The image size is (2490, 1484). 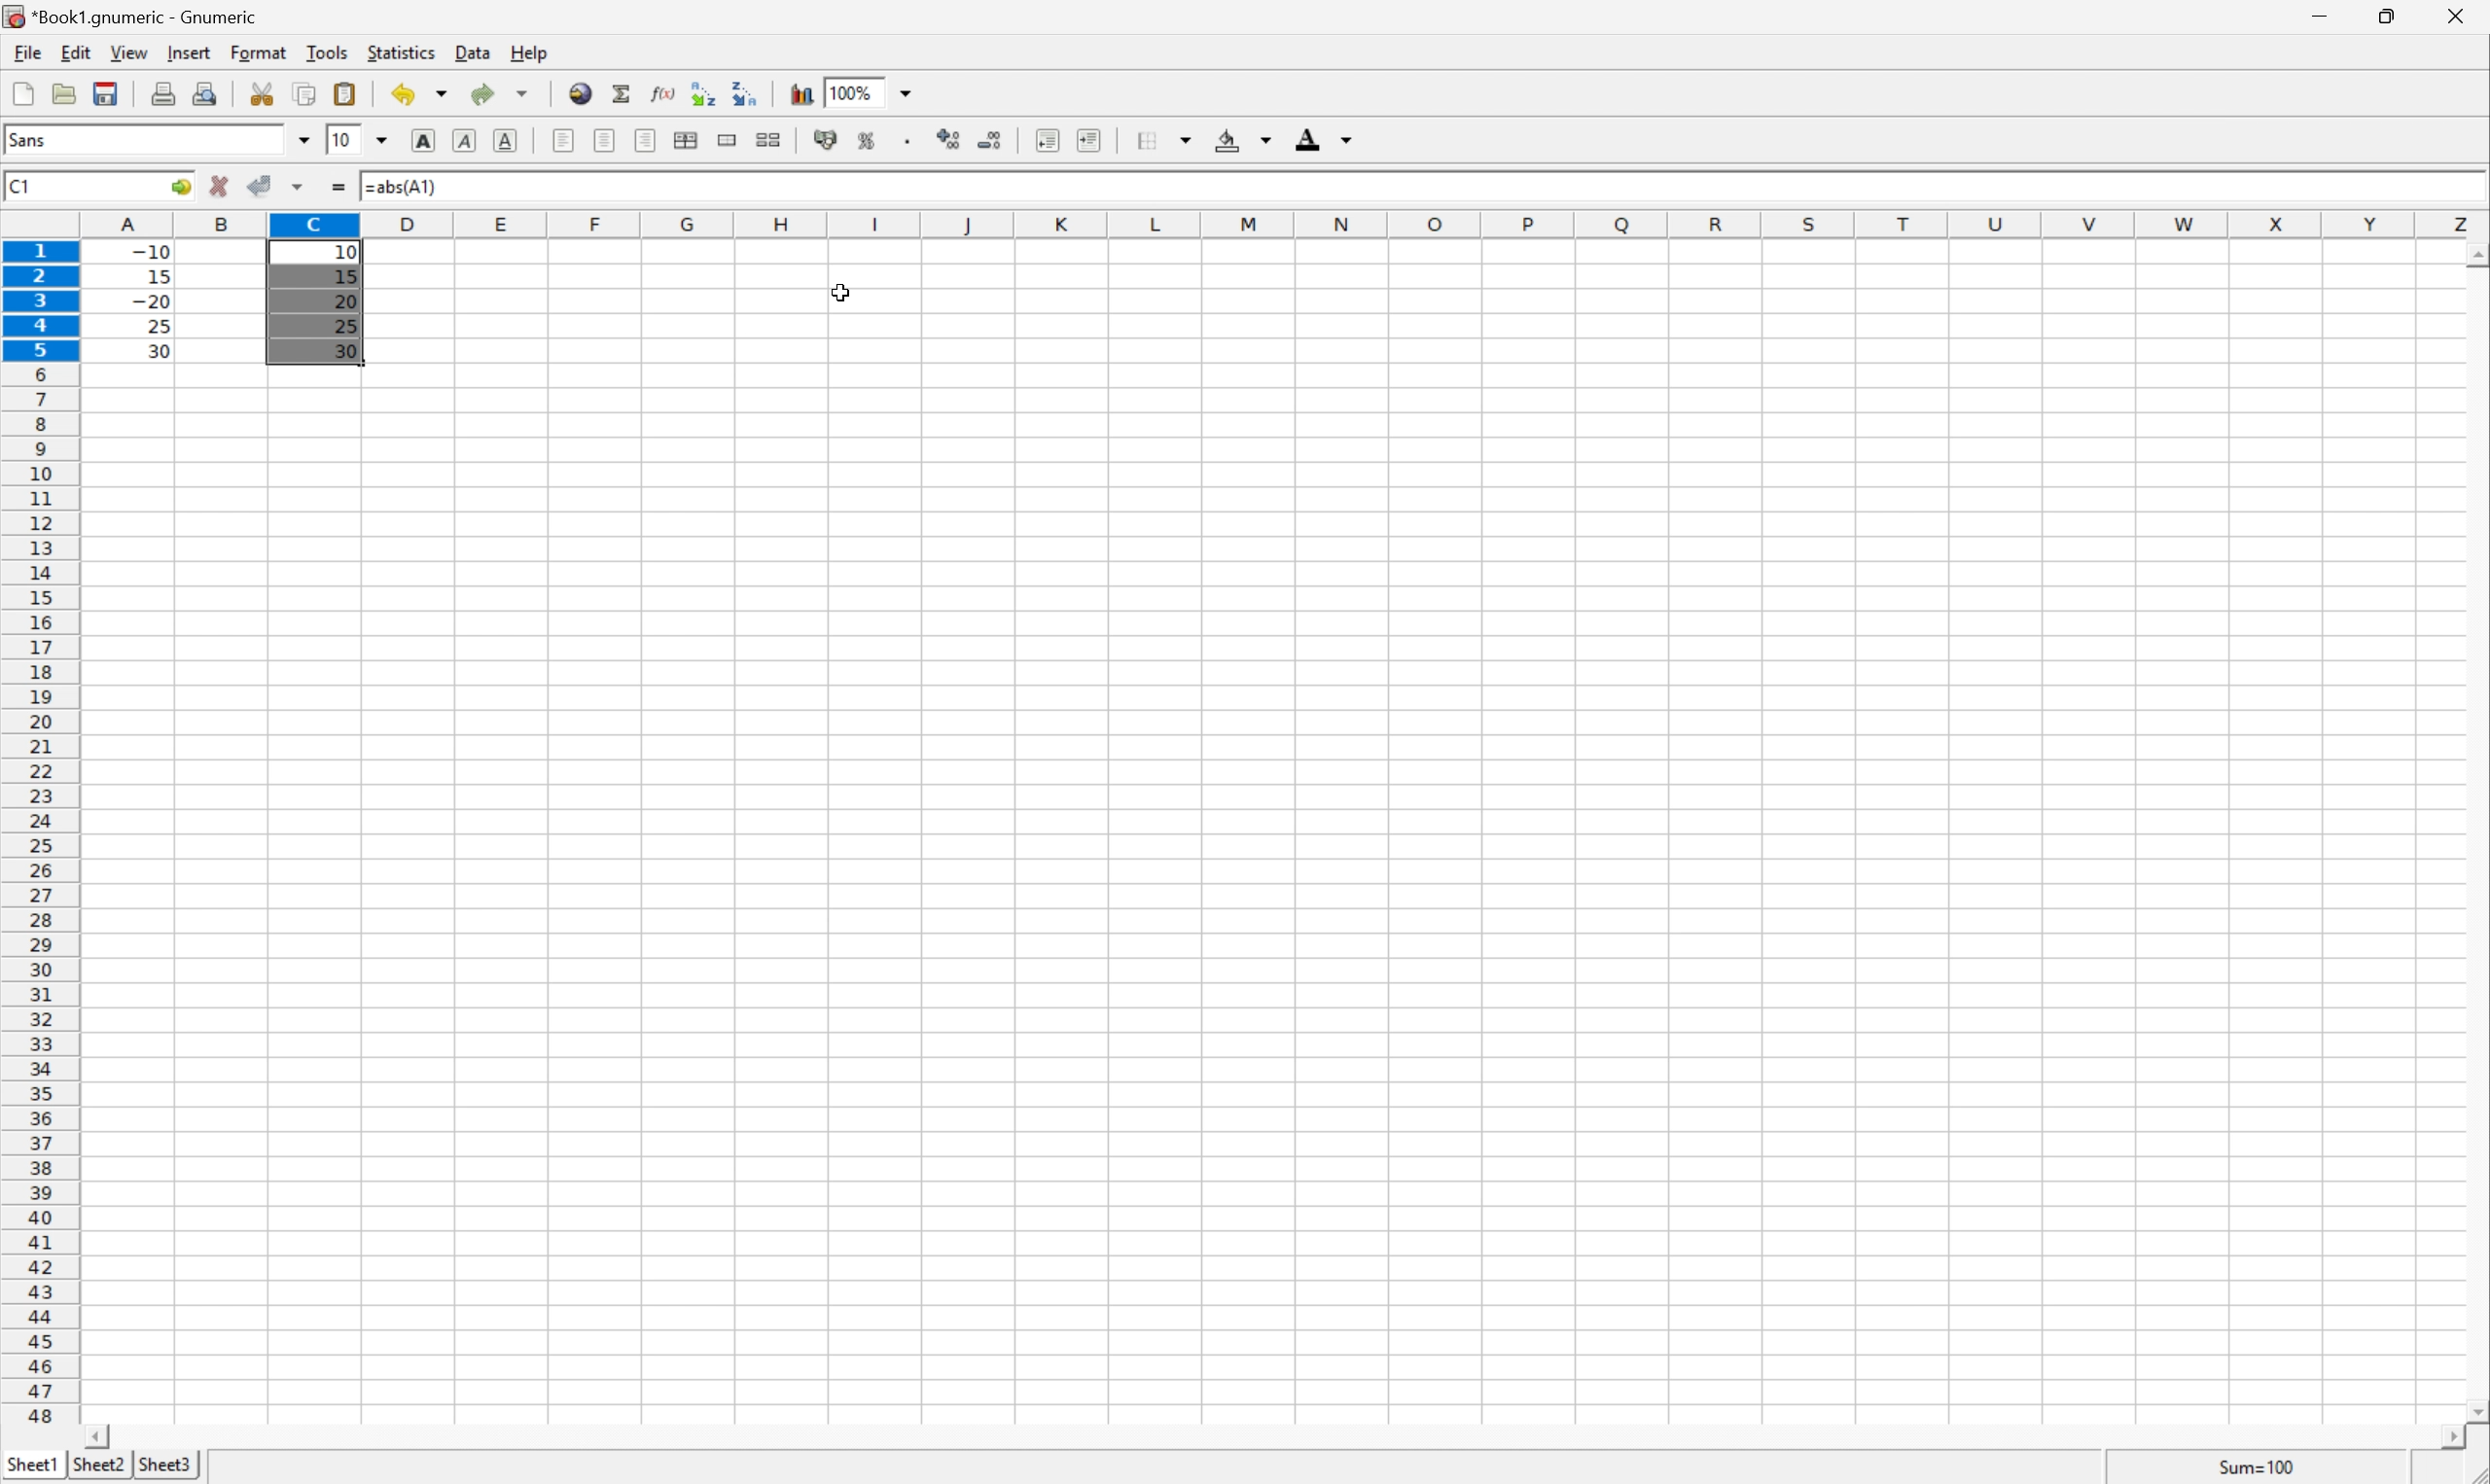 What do you see at coordinates (663, 91) in the screenshot?
I see `Edit a function in current cell` at bounding box center [663, 91].